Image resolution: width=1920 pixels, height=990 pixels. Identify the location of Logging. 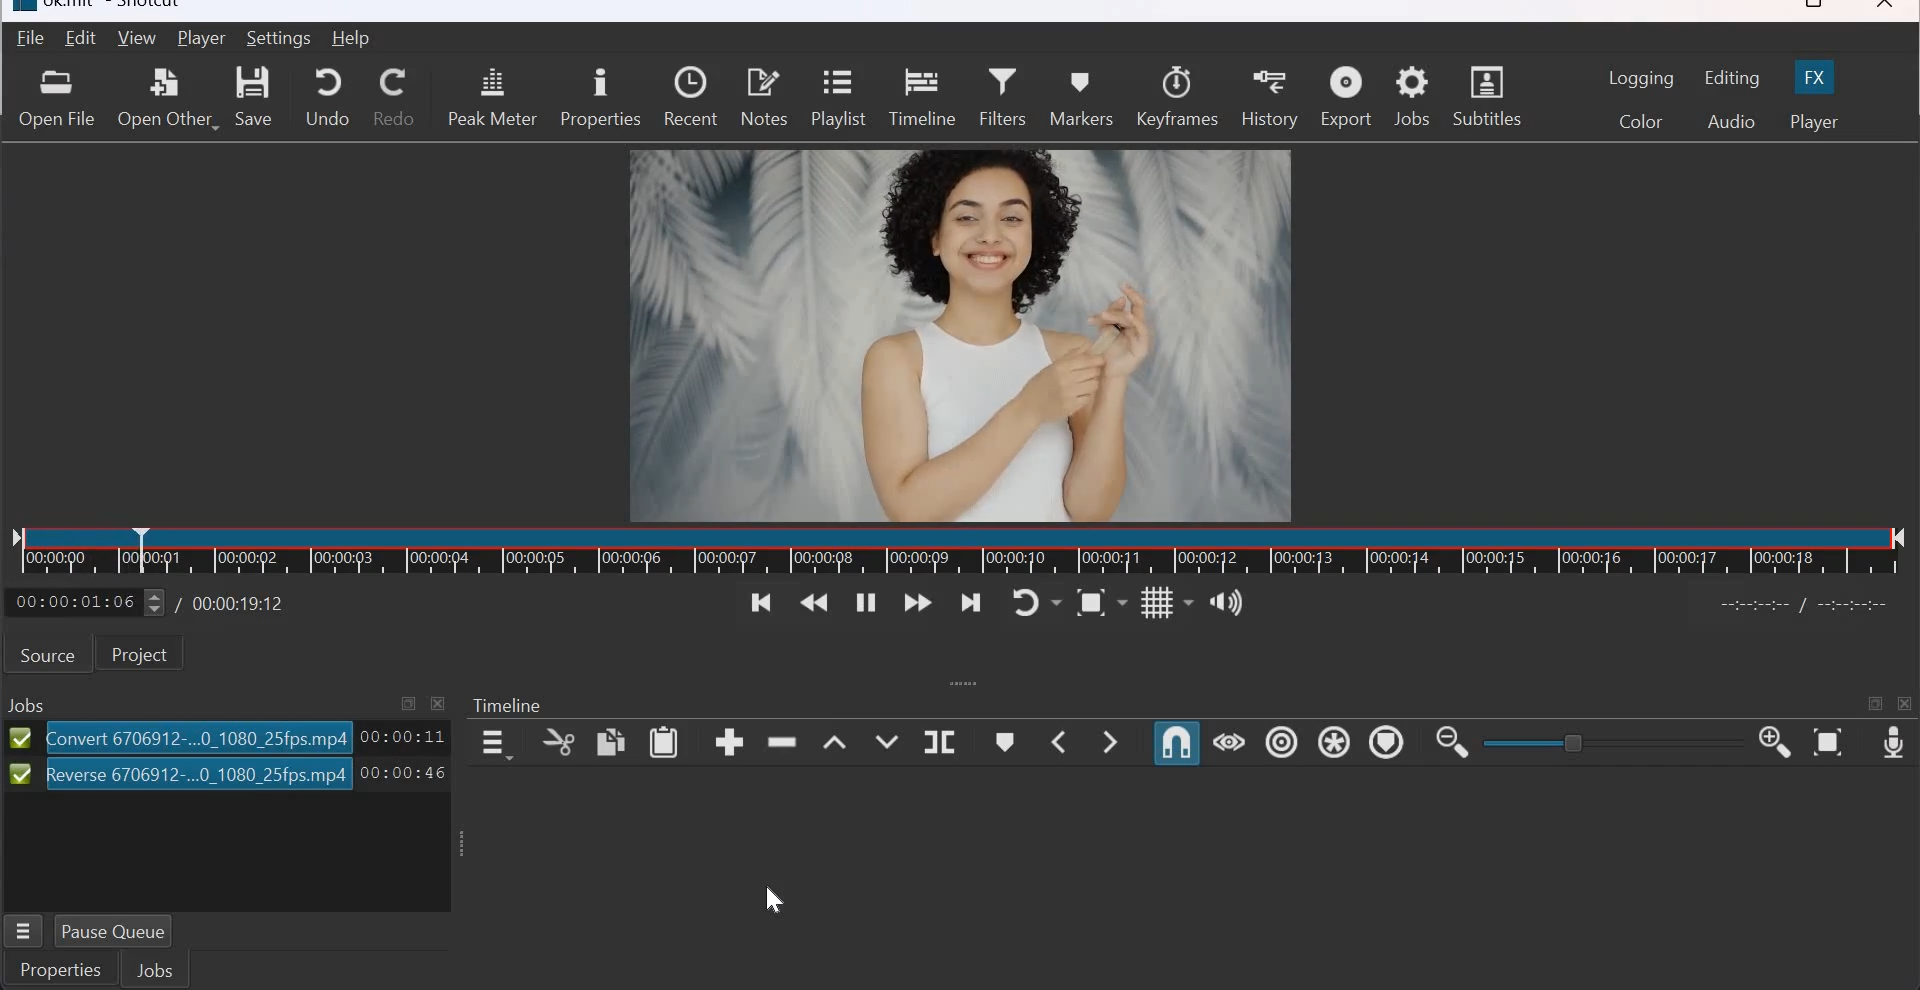
(1642, 78).